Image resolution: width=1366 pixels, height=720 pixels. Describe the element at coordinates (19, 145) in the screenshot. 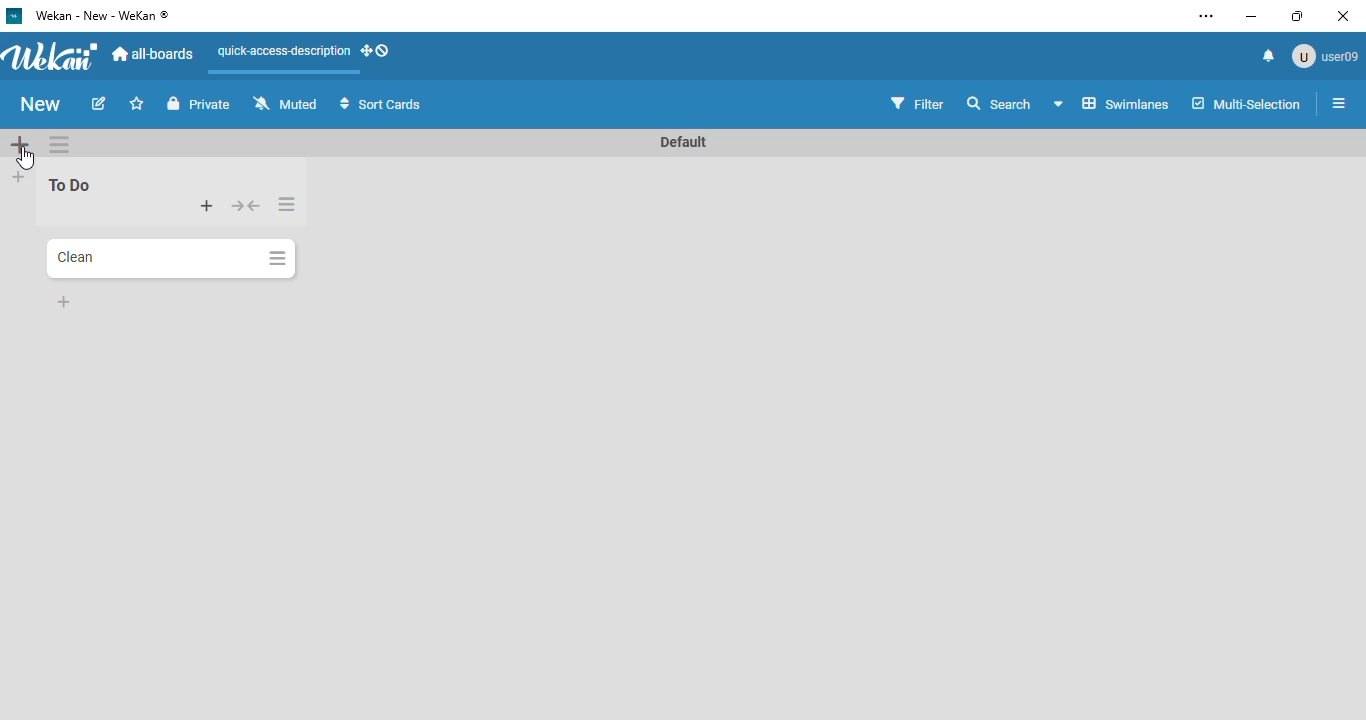

I see `add swimlane` at that location.